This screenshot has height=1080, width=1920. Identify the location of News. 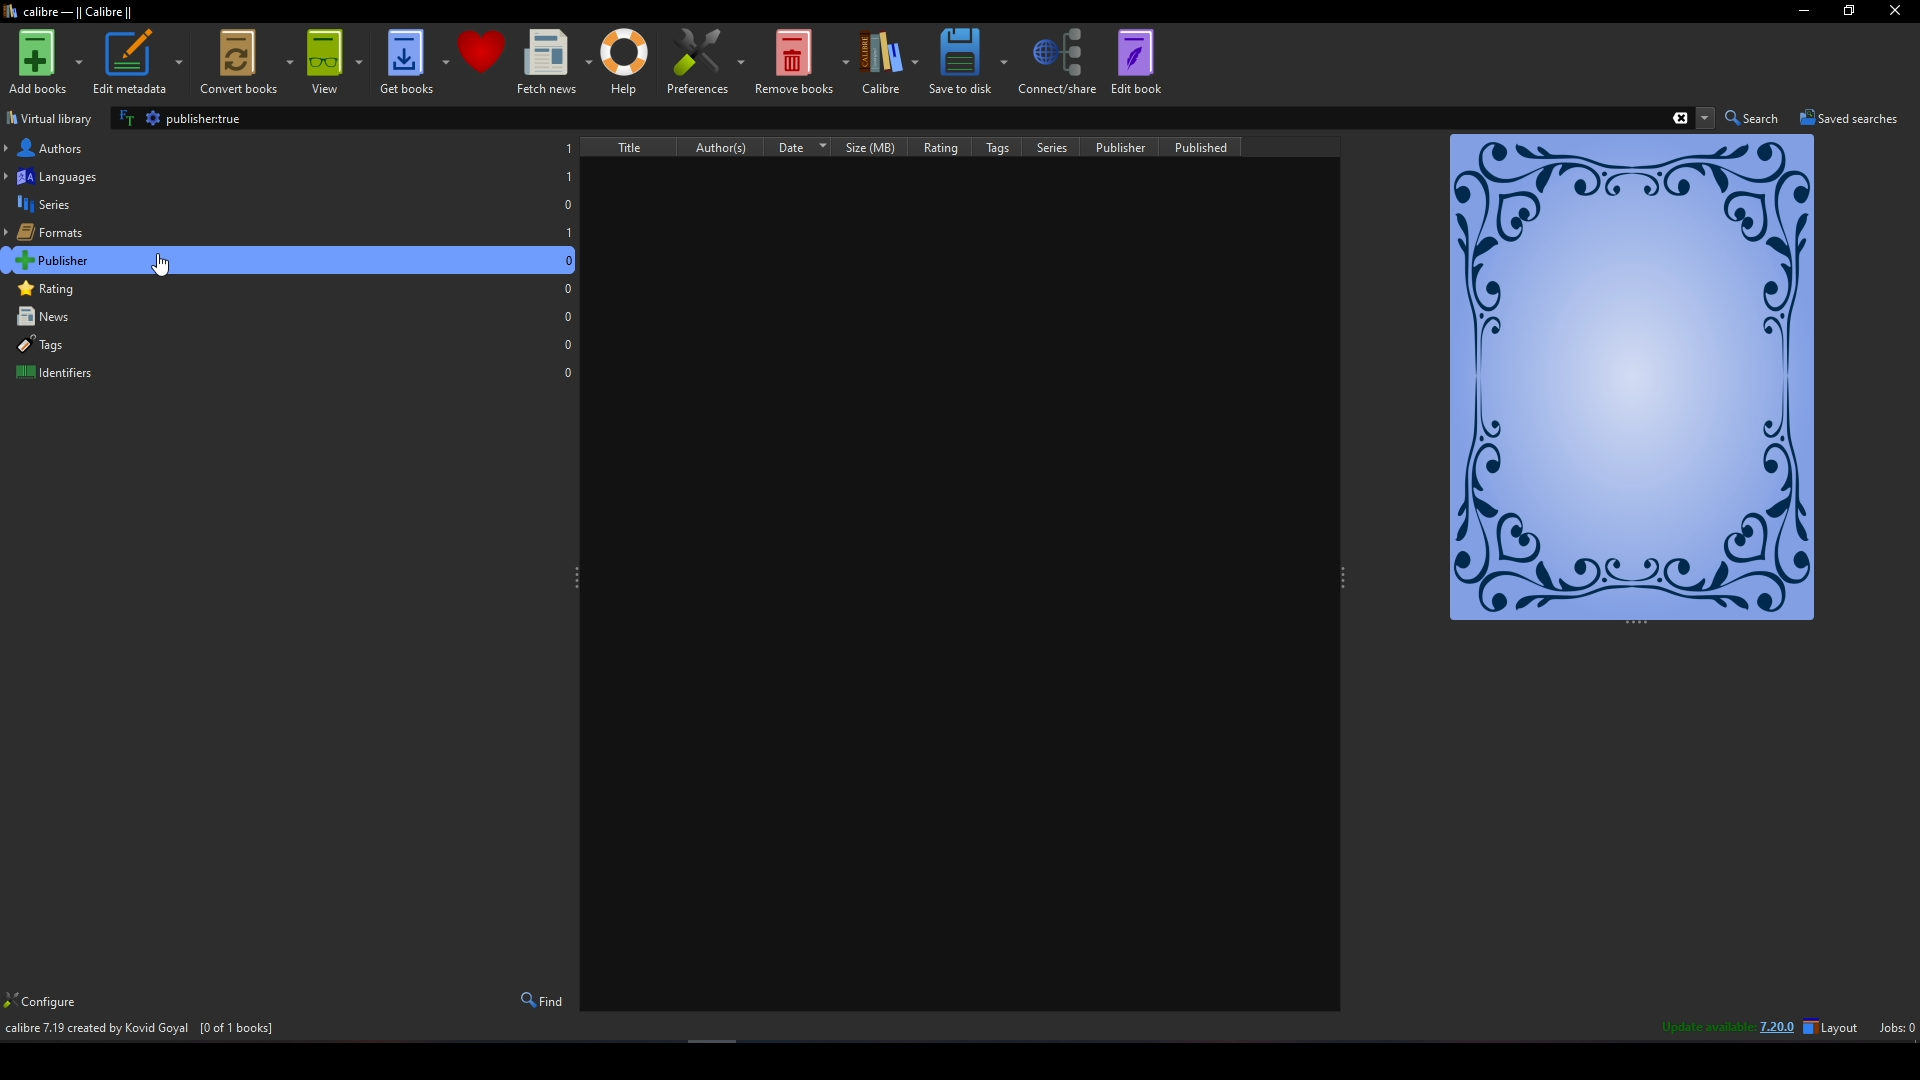
(291, 316).